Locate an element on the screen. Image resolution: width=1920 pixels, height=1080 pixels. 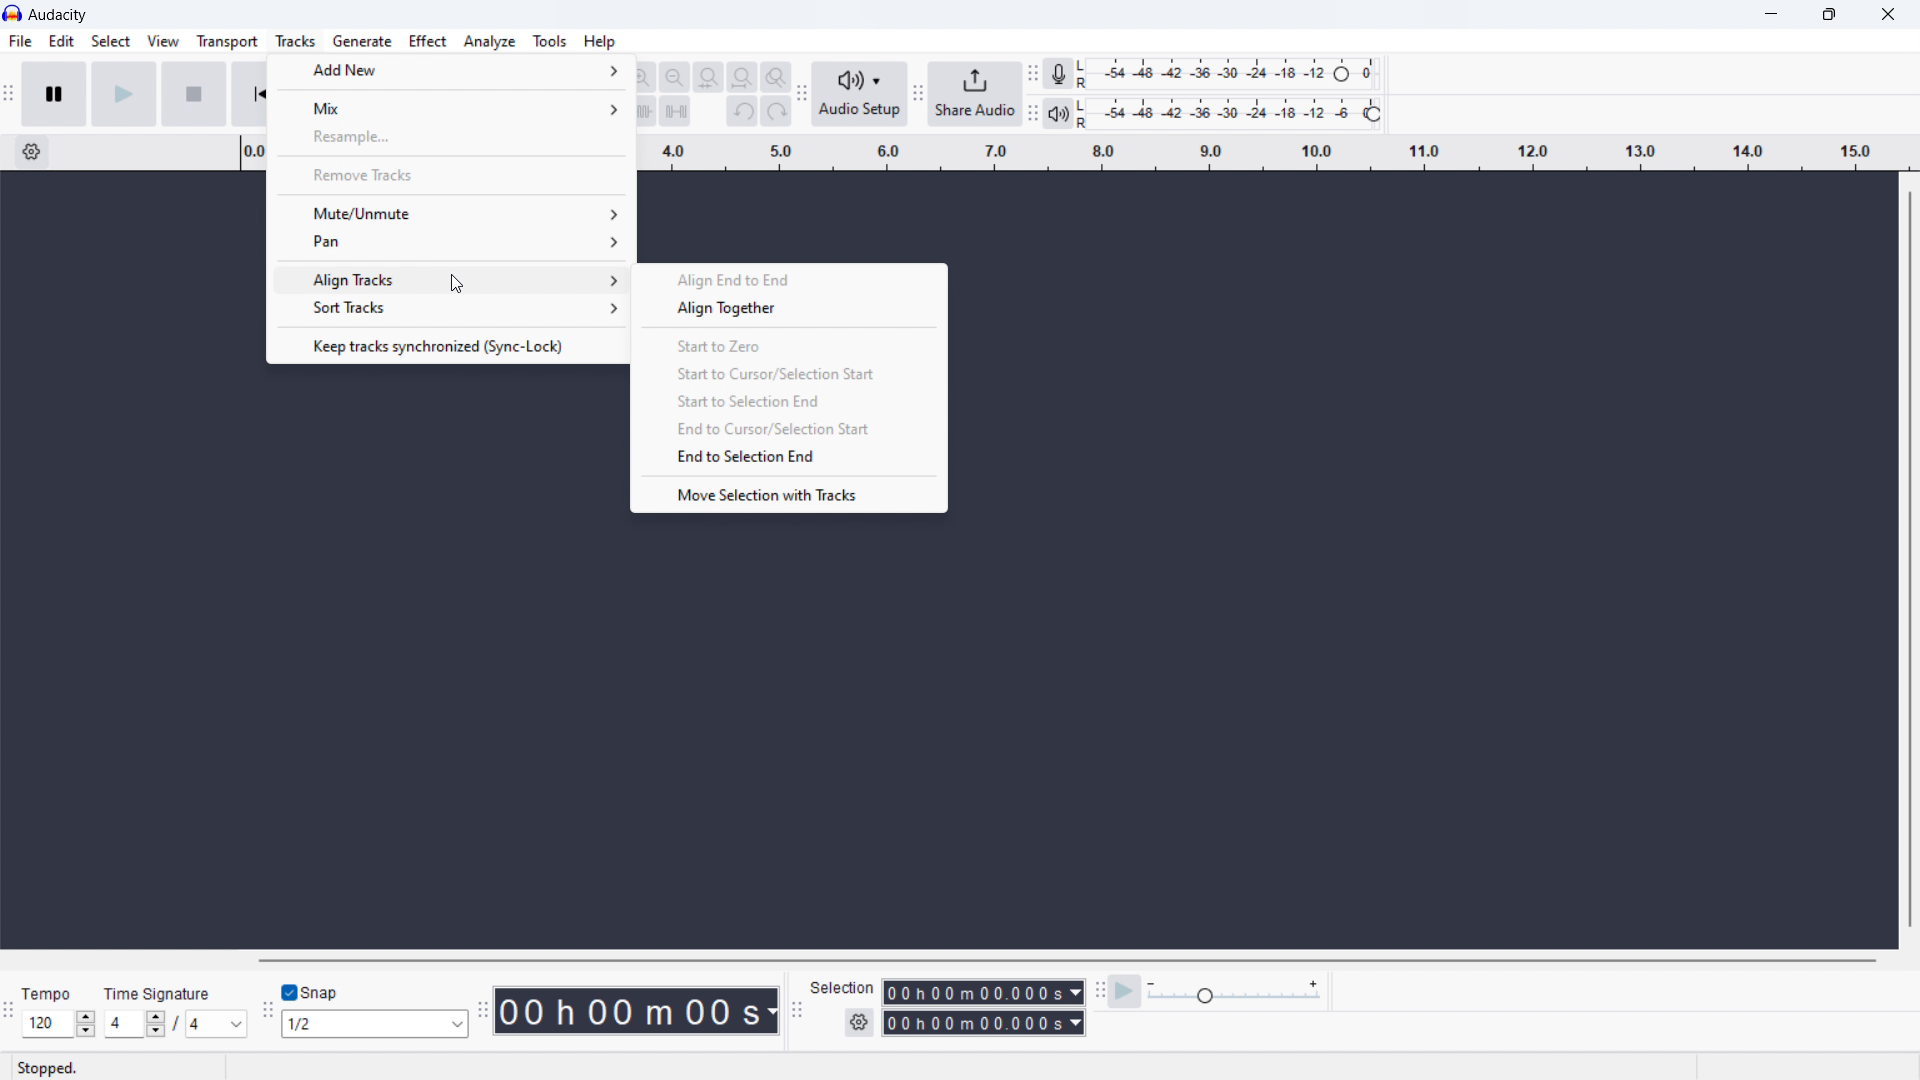
toggle zoom is located at coordinates (776, 77).